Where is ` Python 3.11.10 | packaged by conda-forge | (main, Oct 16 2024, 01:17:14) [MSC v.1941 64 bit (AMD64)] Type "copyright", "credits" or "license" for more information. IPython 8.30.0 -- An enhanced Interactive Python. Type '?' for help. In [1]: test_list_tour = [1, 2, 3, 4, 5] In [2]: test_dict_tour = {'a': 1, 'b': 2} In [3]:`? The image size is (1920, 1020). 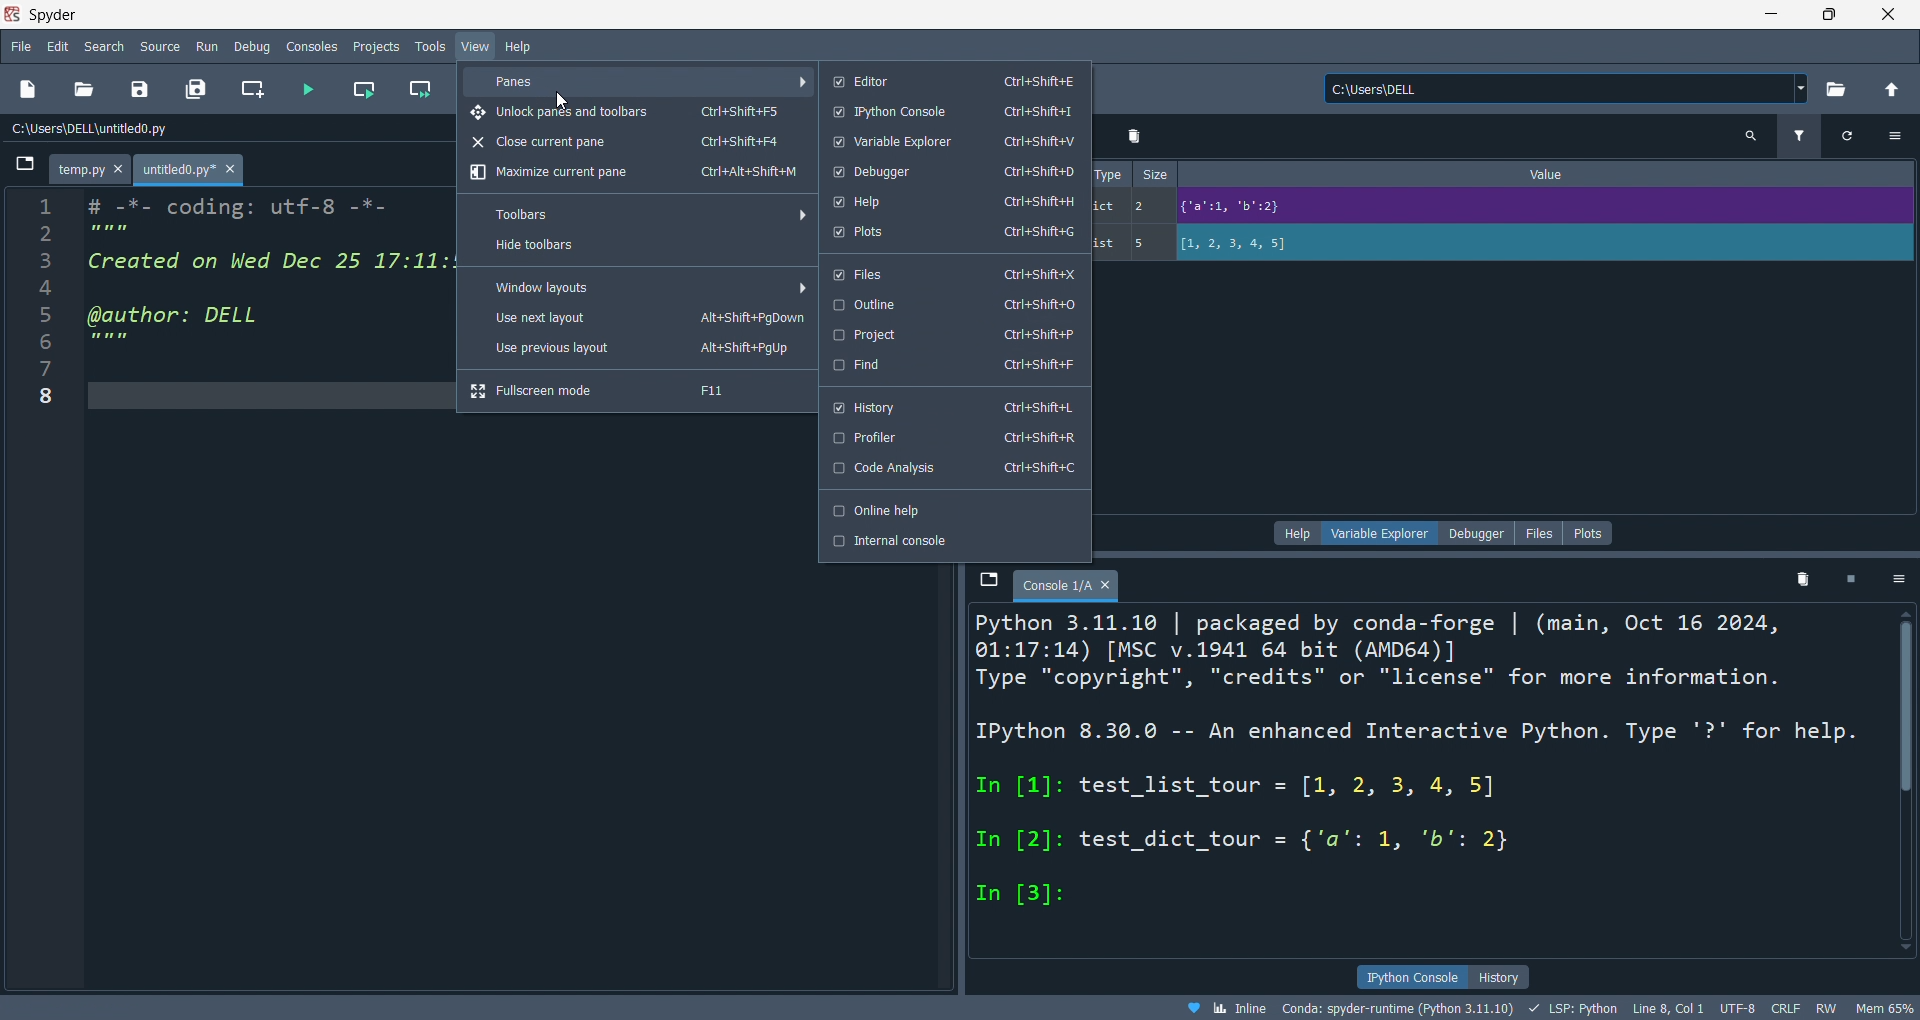
 Python 3.11.10 | packaged by conda-forge | (main, Oct 16 2024, 01:17:14) [MSC v.1941 64 bit (AMD64)] Type "copyright", "credits" or "license" for more information. IPython 8.30.0 -- An enhanced Interactive Python. Type '?' for help. In [1]: test_list_tour = [1, 2, 3, 4, 5] In [2]: test_dict_tour = {'a': 1, 'b': 2} In [3]: is located at coordinates (1426, 785).